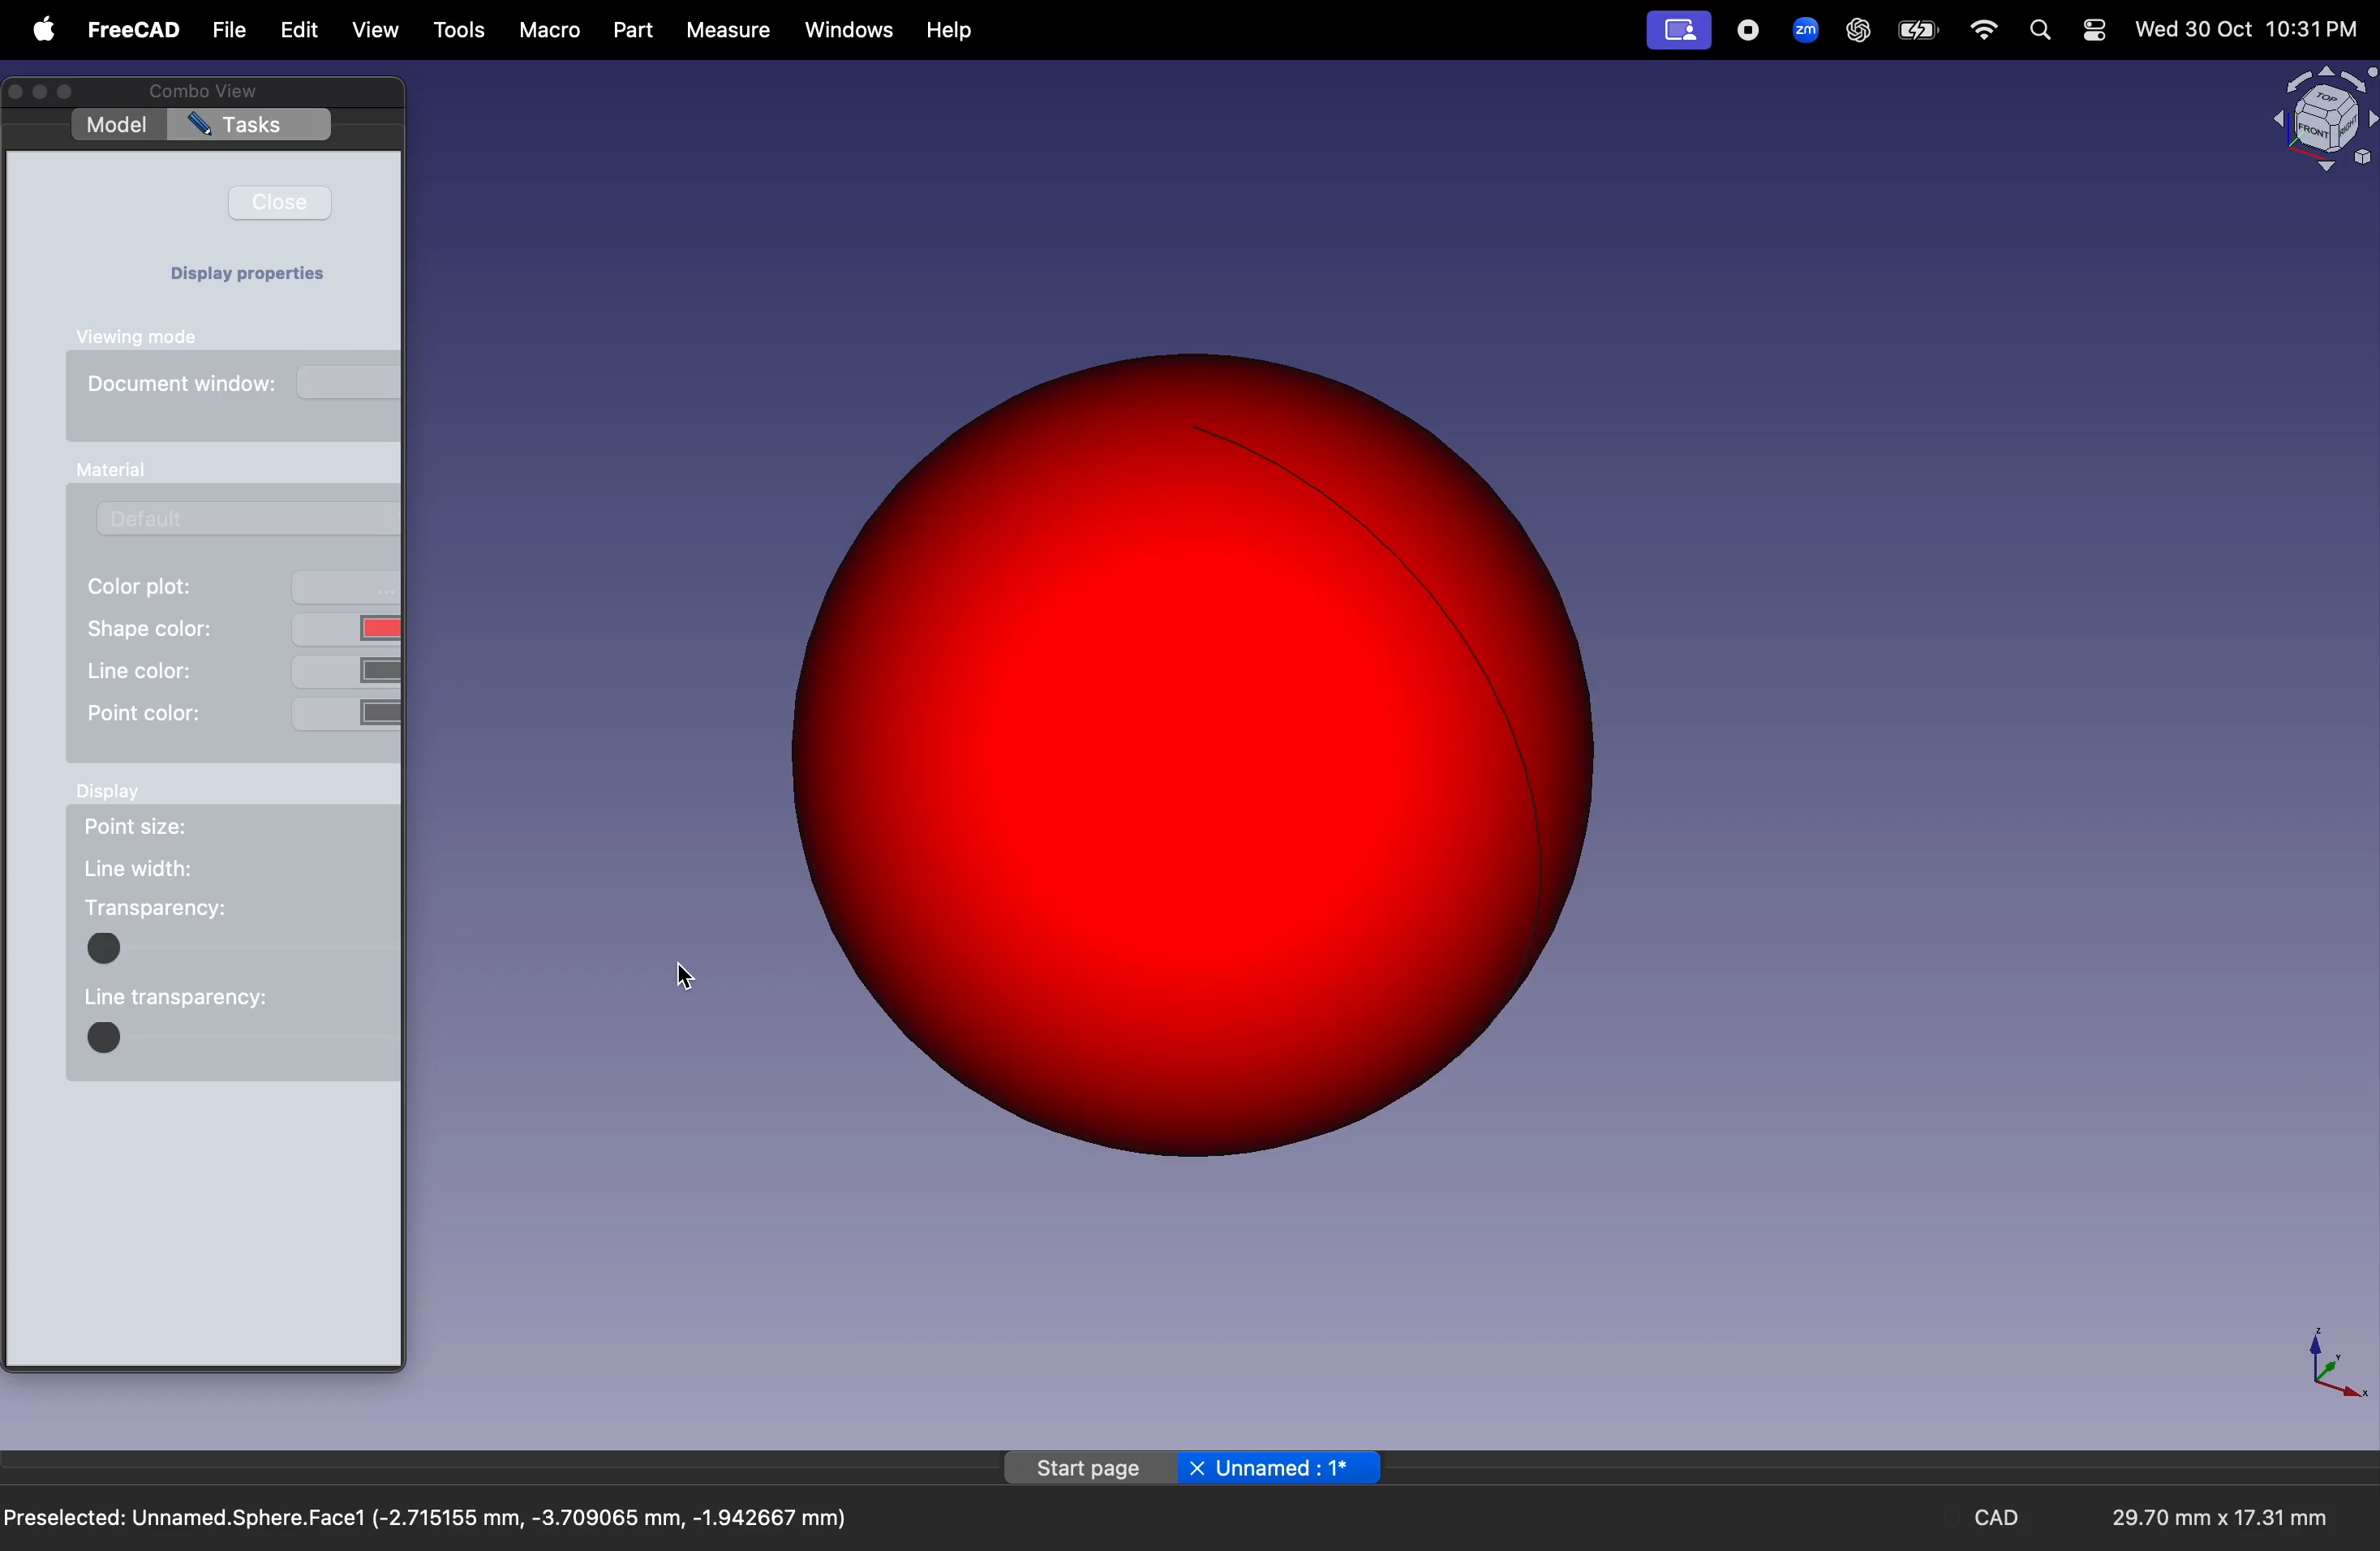 This screenshot has height=1551, width=2380. What do you see at coordinates (1089, 1467) in the screenshot?
I see `start page` at bounding box center [1089, 1467].